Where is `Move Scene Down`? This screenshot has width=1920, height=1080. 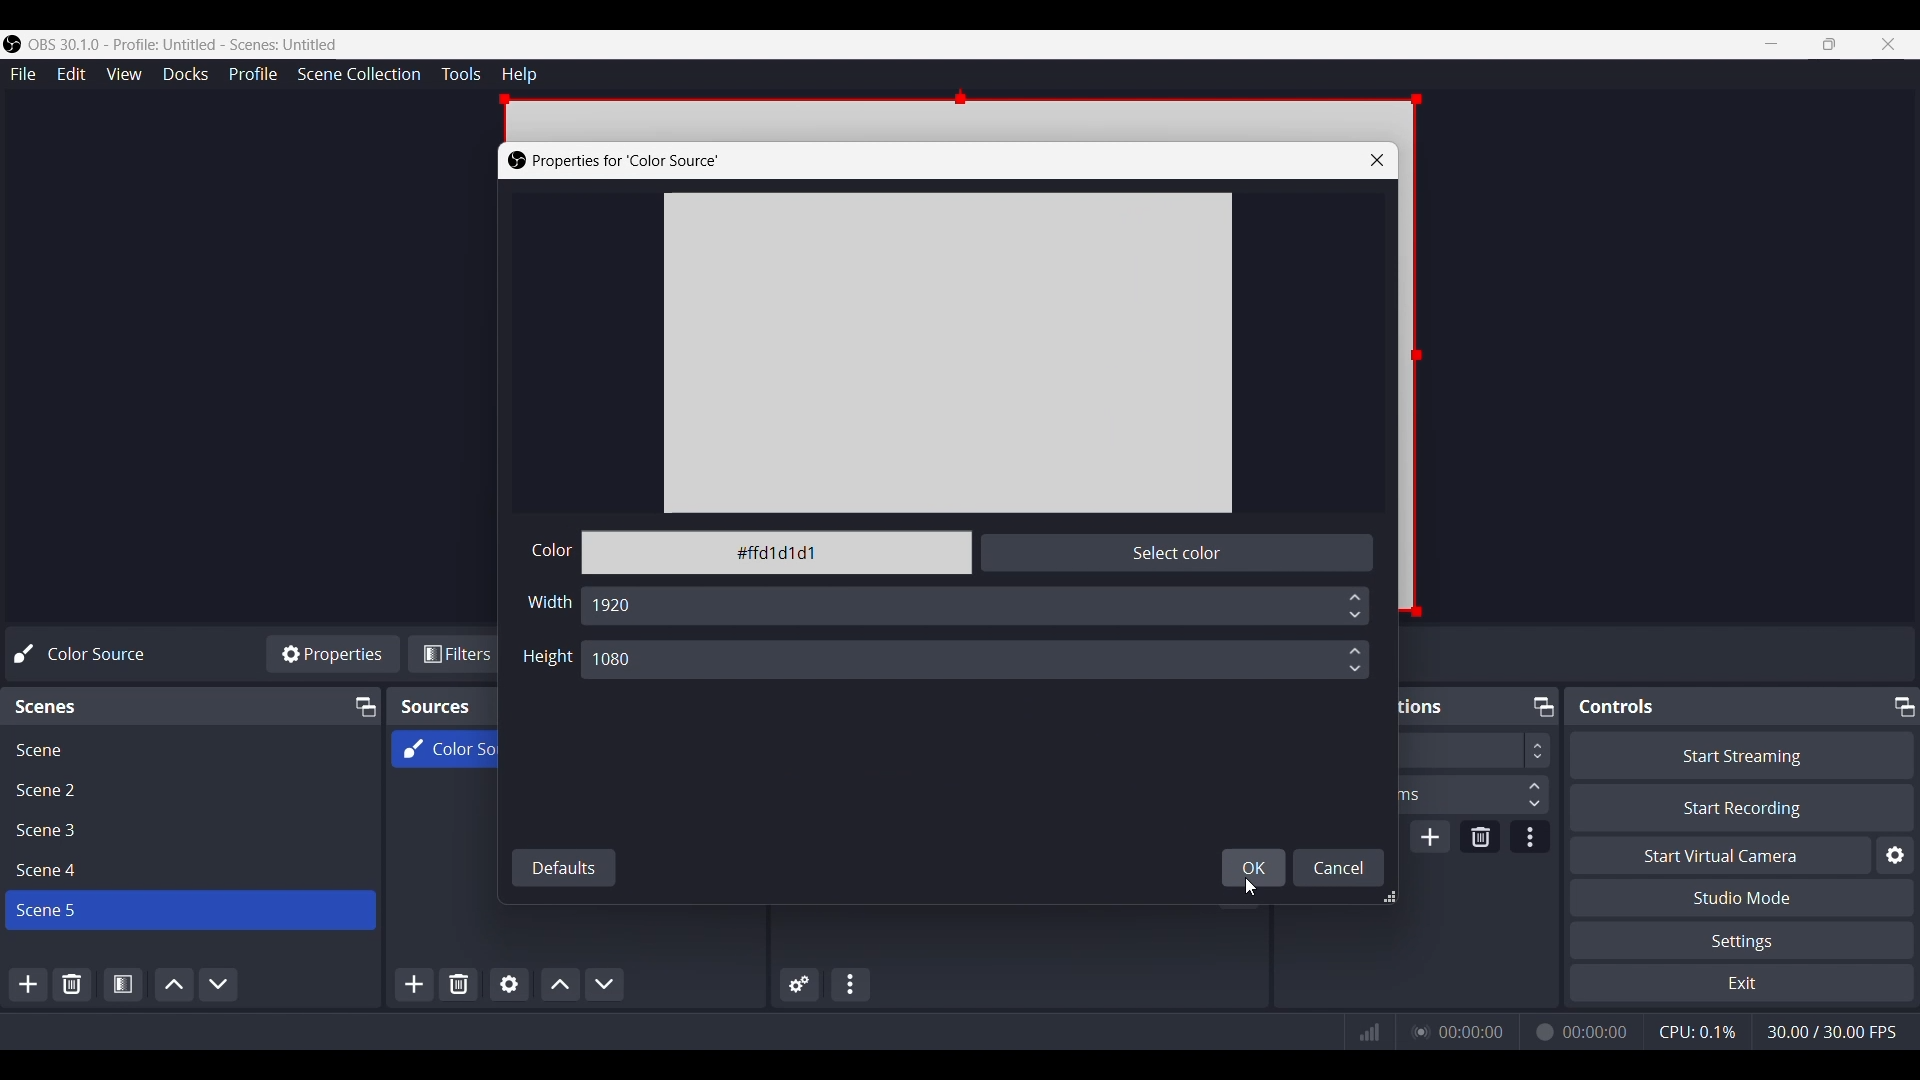
Move Scene Down is located at coordinates (218, 984).